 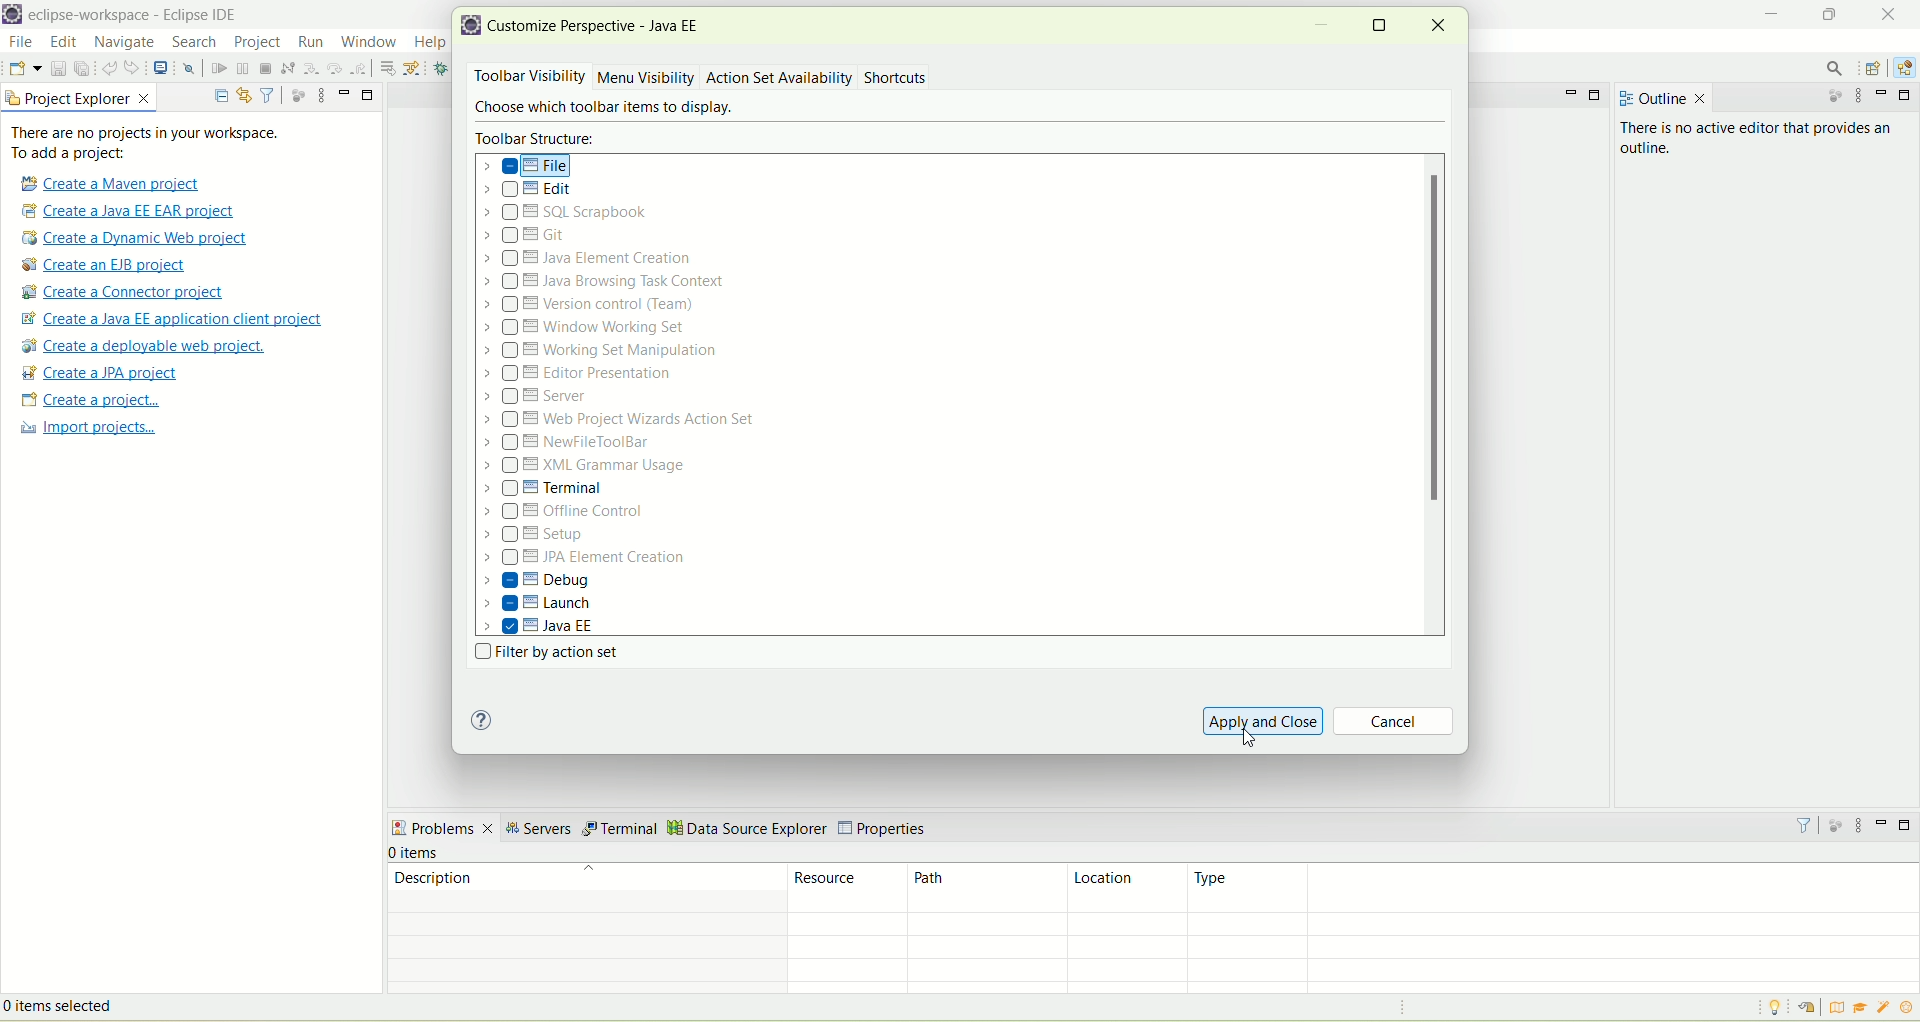 I want to click on view menu, so click(x=1863, y=827).